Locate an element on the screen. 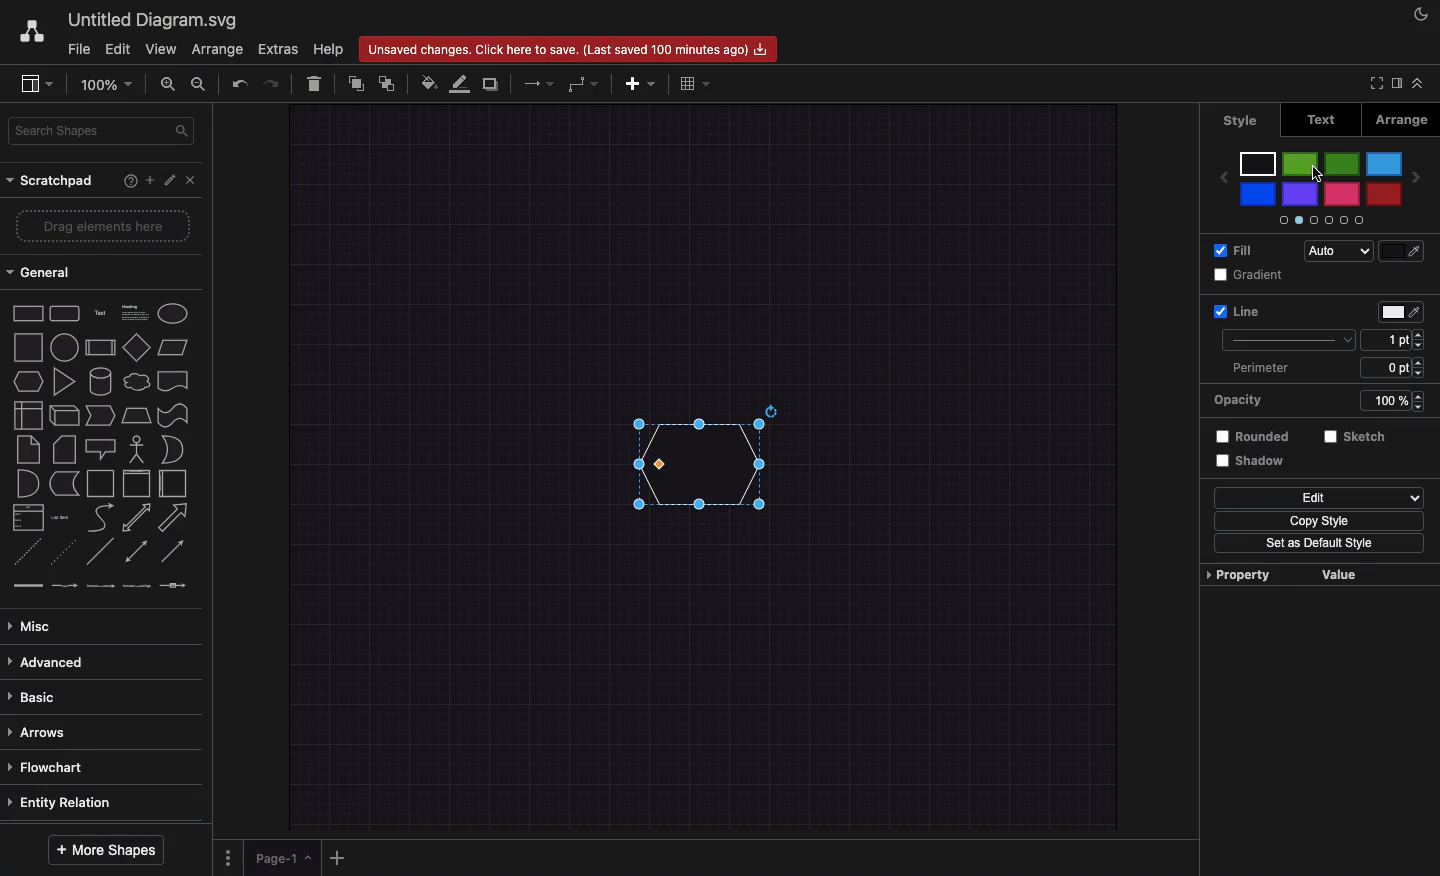 The height and width of the screenshot is (876, 1440). File is located at coordinates (79, 51).